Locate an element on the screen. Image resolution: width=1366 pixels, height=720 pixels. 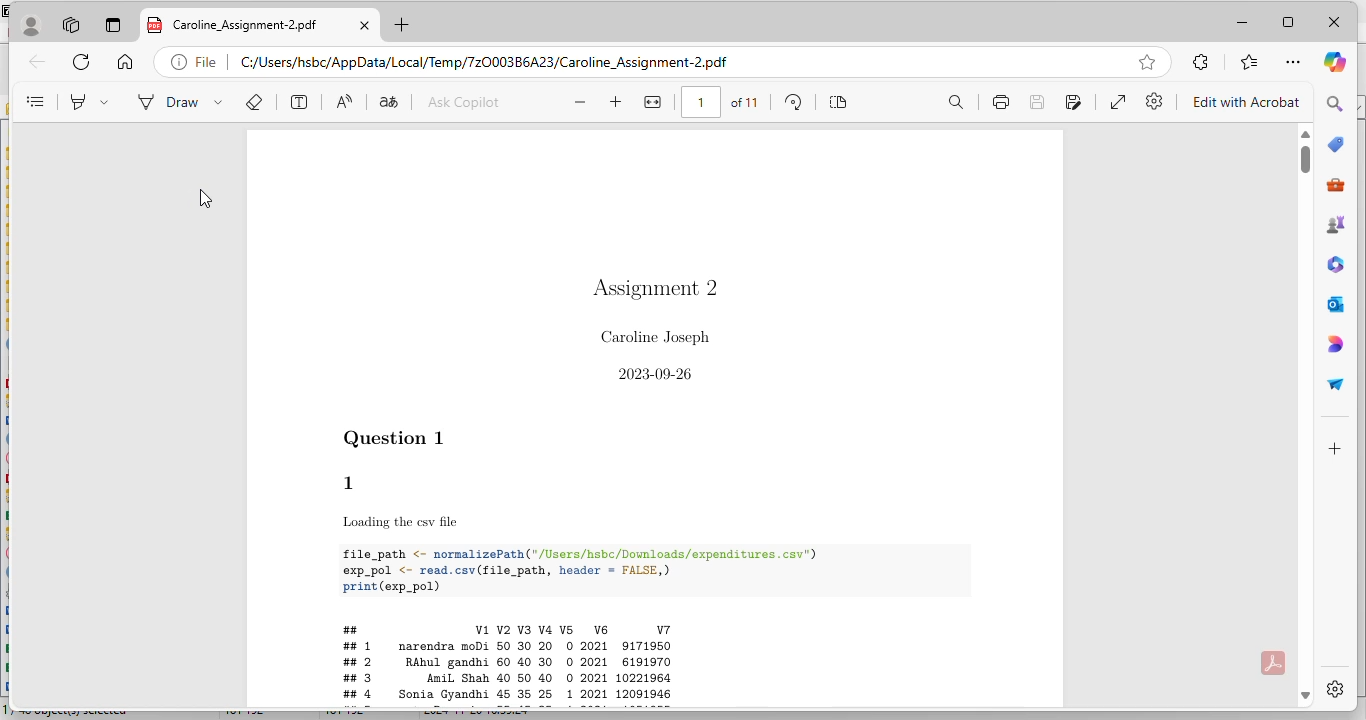
tab actions menu is located at coordinates (114, 24).